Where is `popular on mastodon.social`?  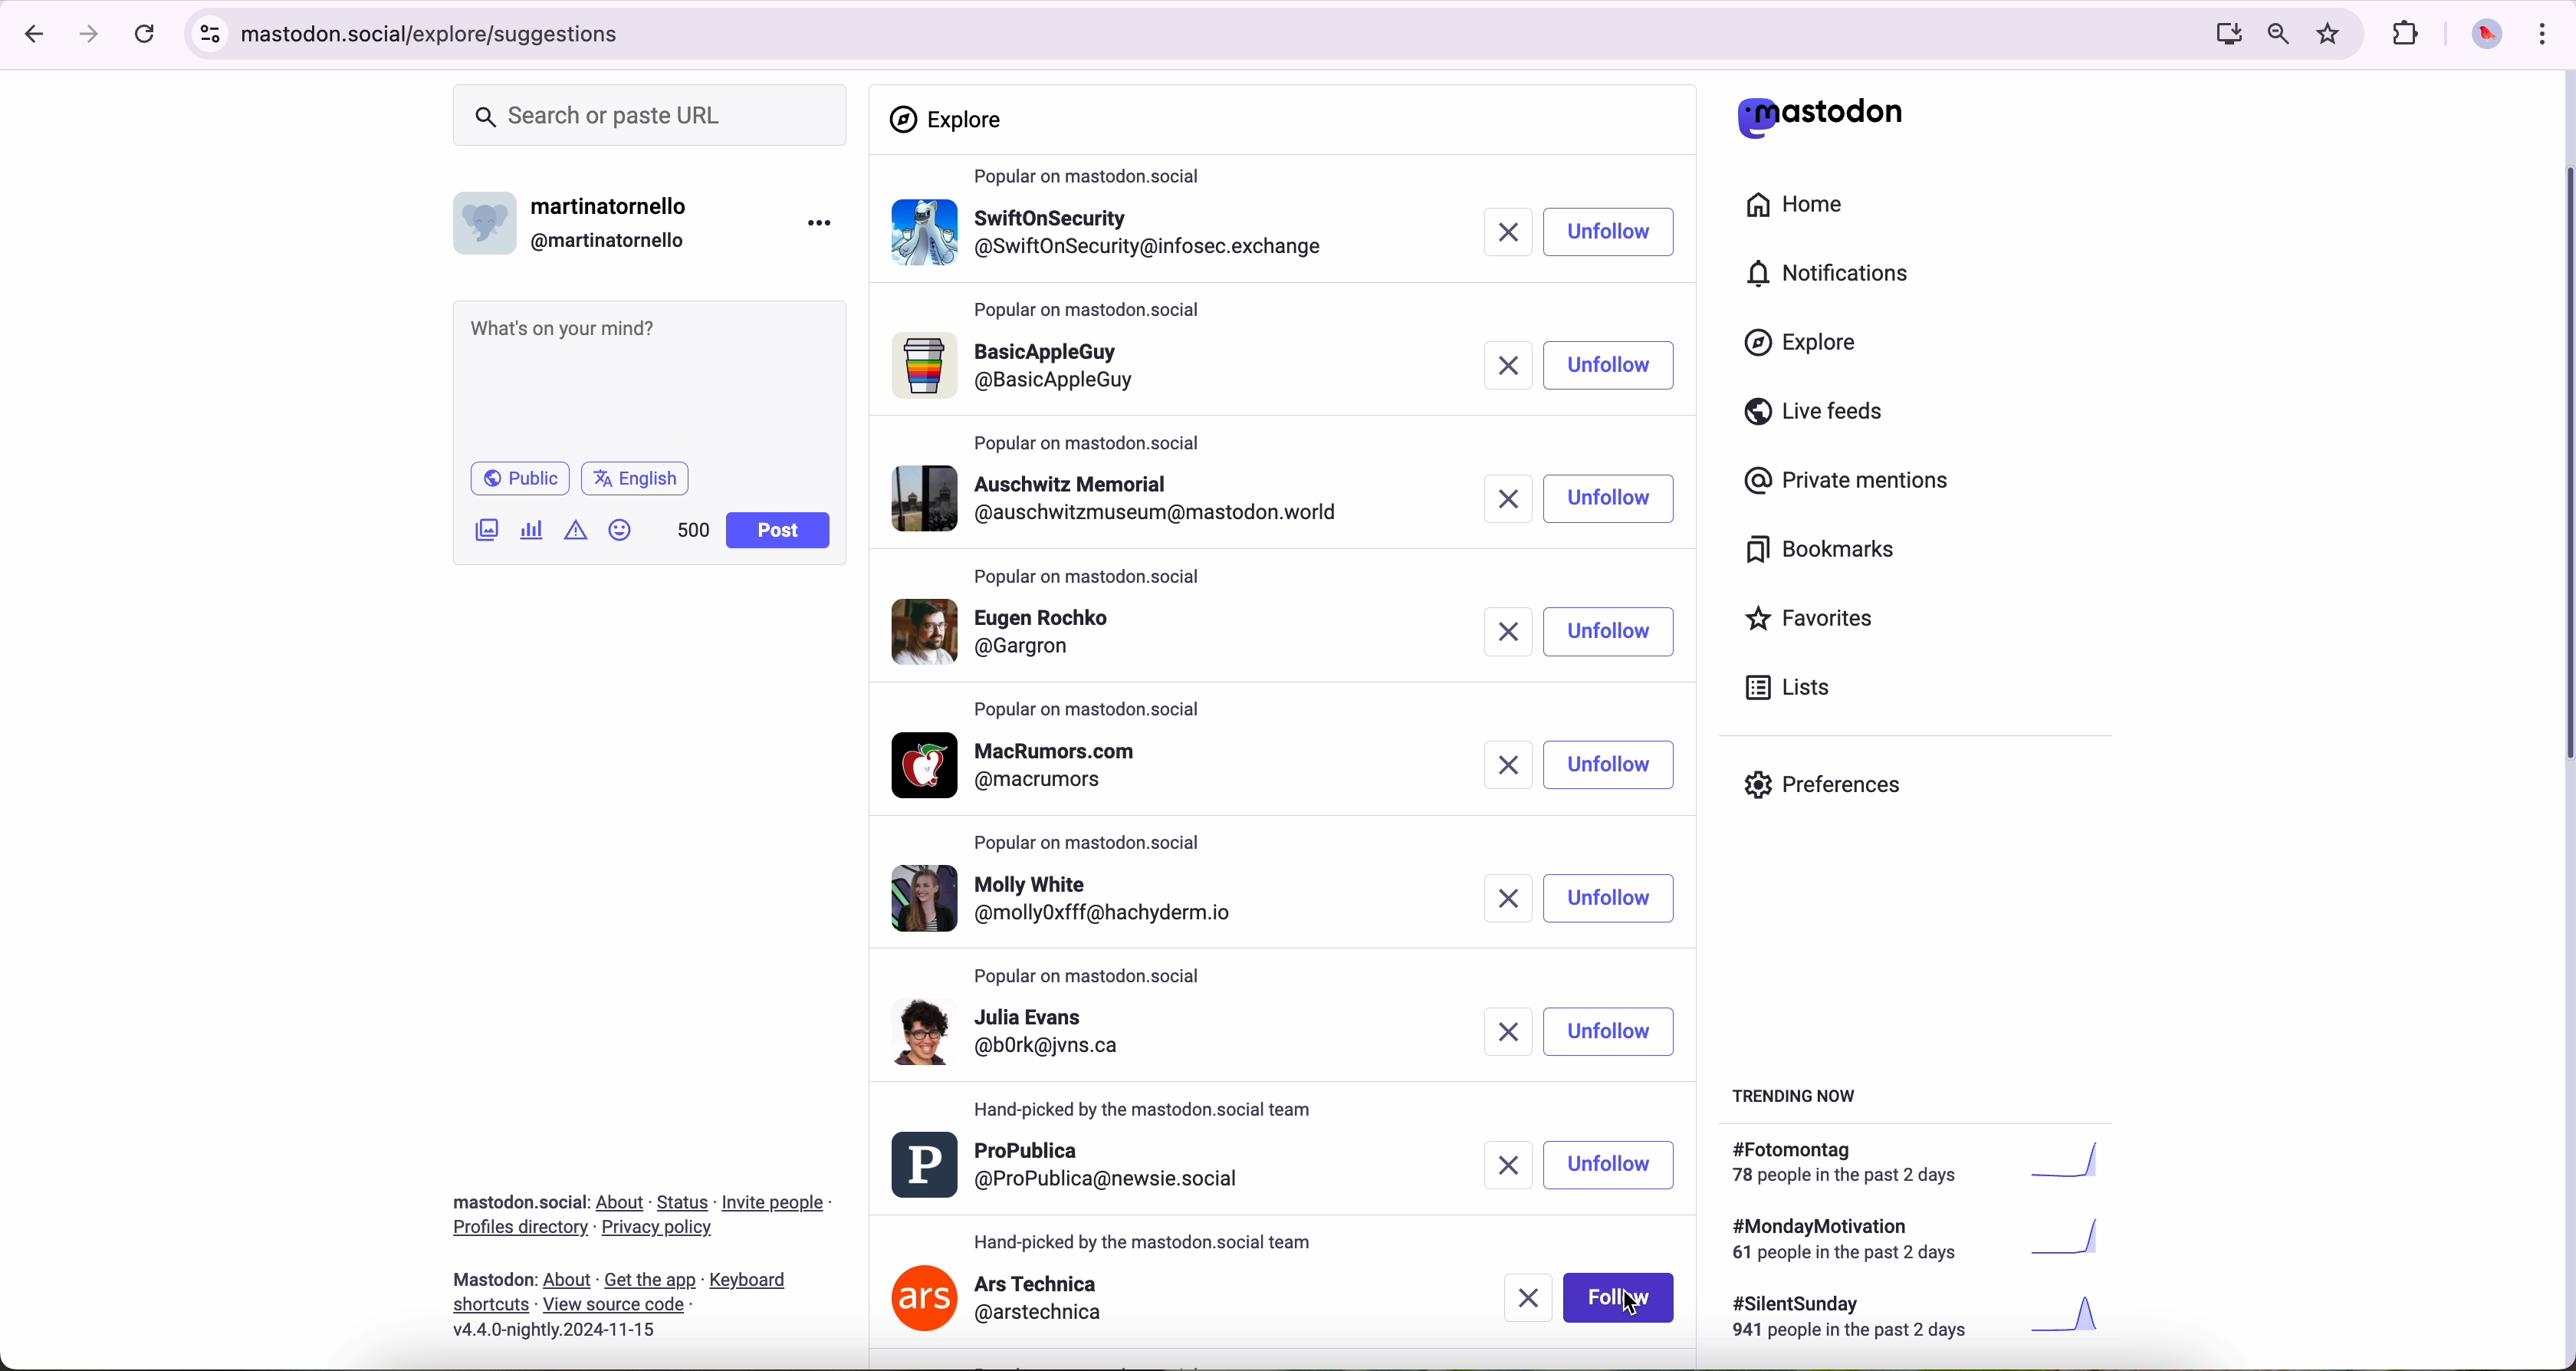 popular on mastodon.social is located at coordinates (1095, 707).